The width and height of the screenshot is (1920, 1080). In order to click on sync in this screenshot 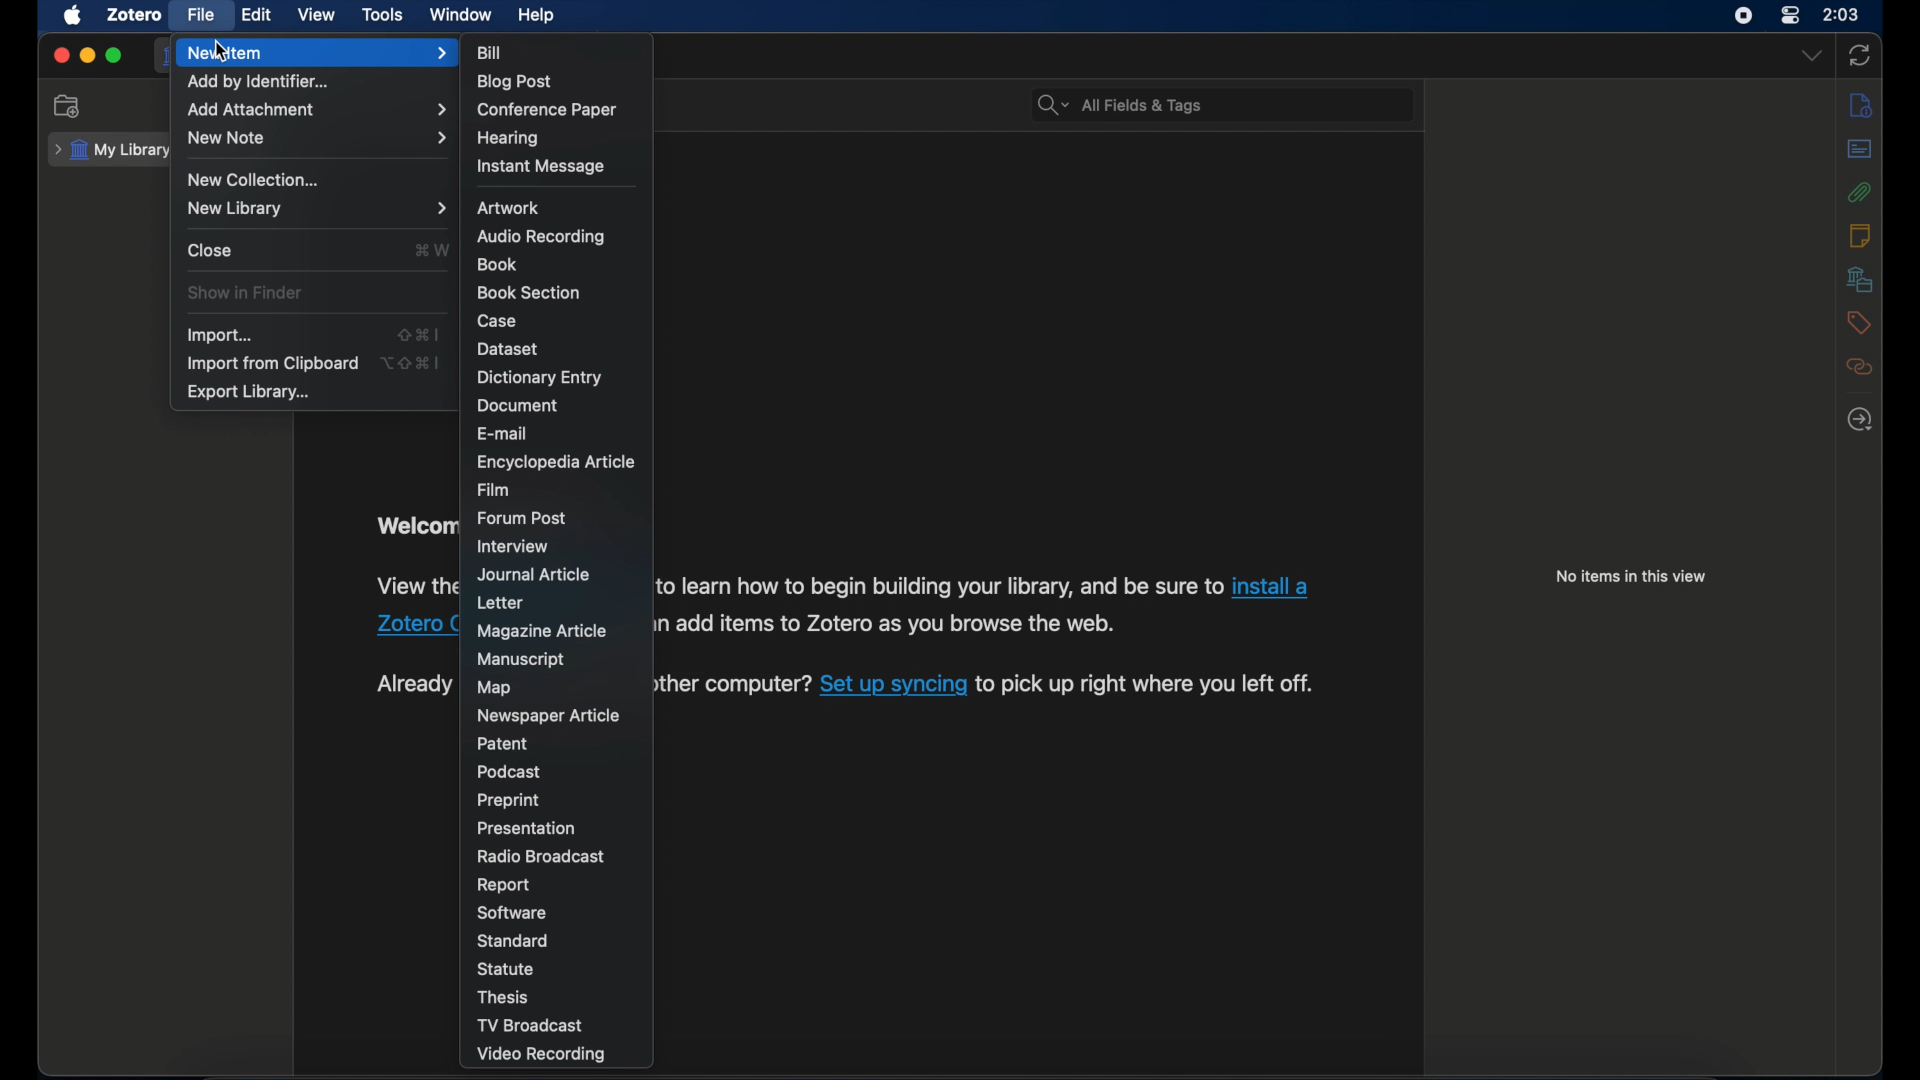, I will do `click(1859, 56)`.